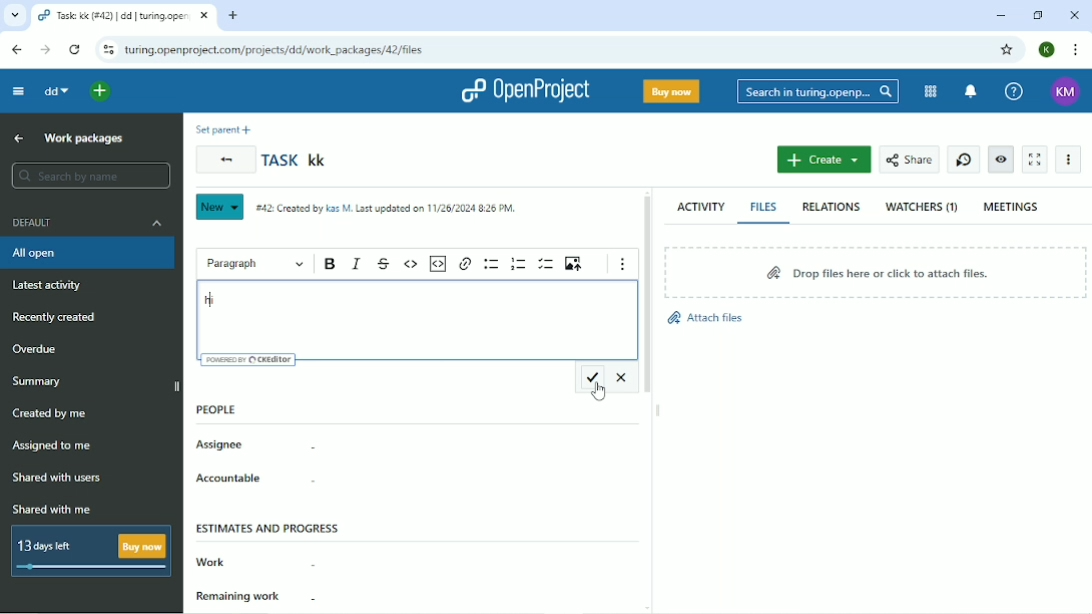 The width and height of the screenshot is (1092, 614). I want to click on K, so click(1046, 49).